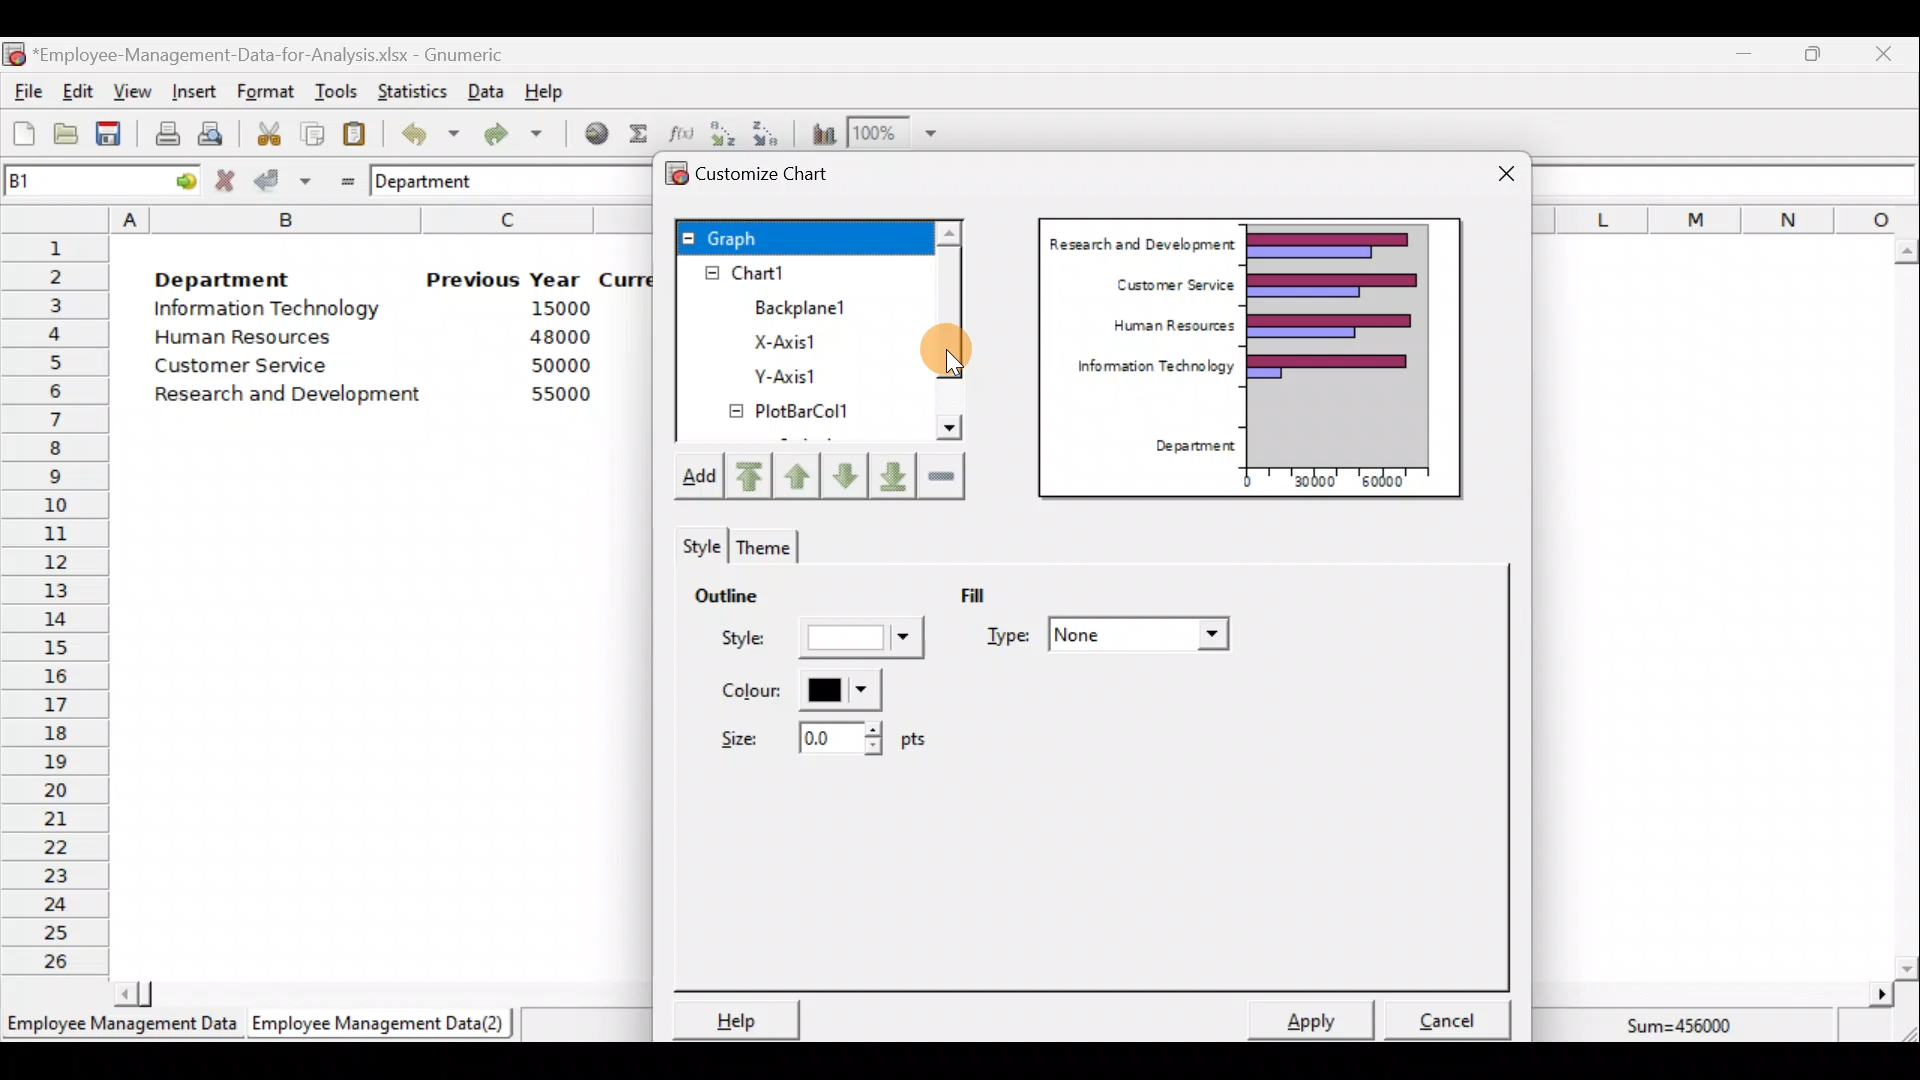  Describe the element at coordinates (178, 178) in the screenshot. I see `go to` at that location.